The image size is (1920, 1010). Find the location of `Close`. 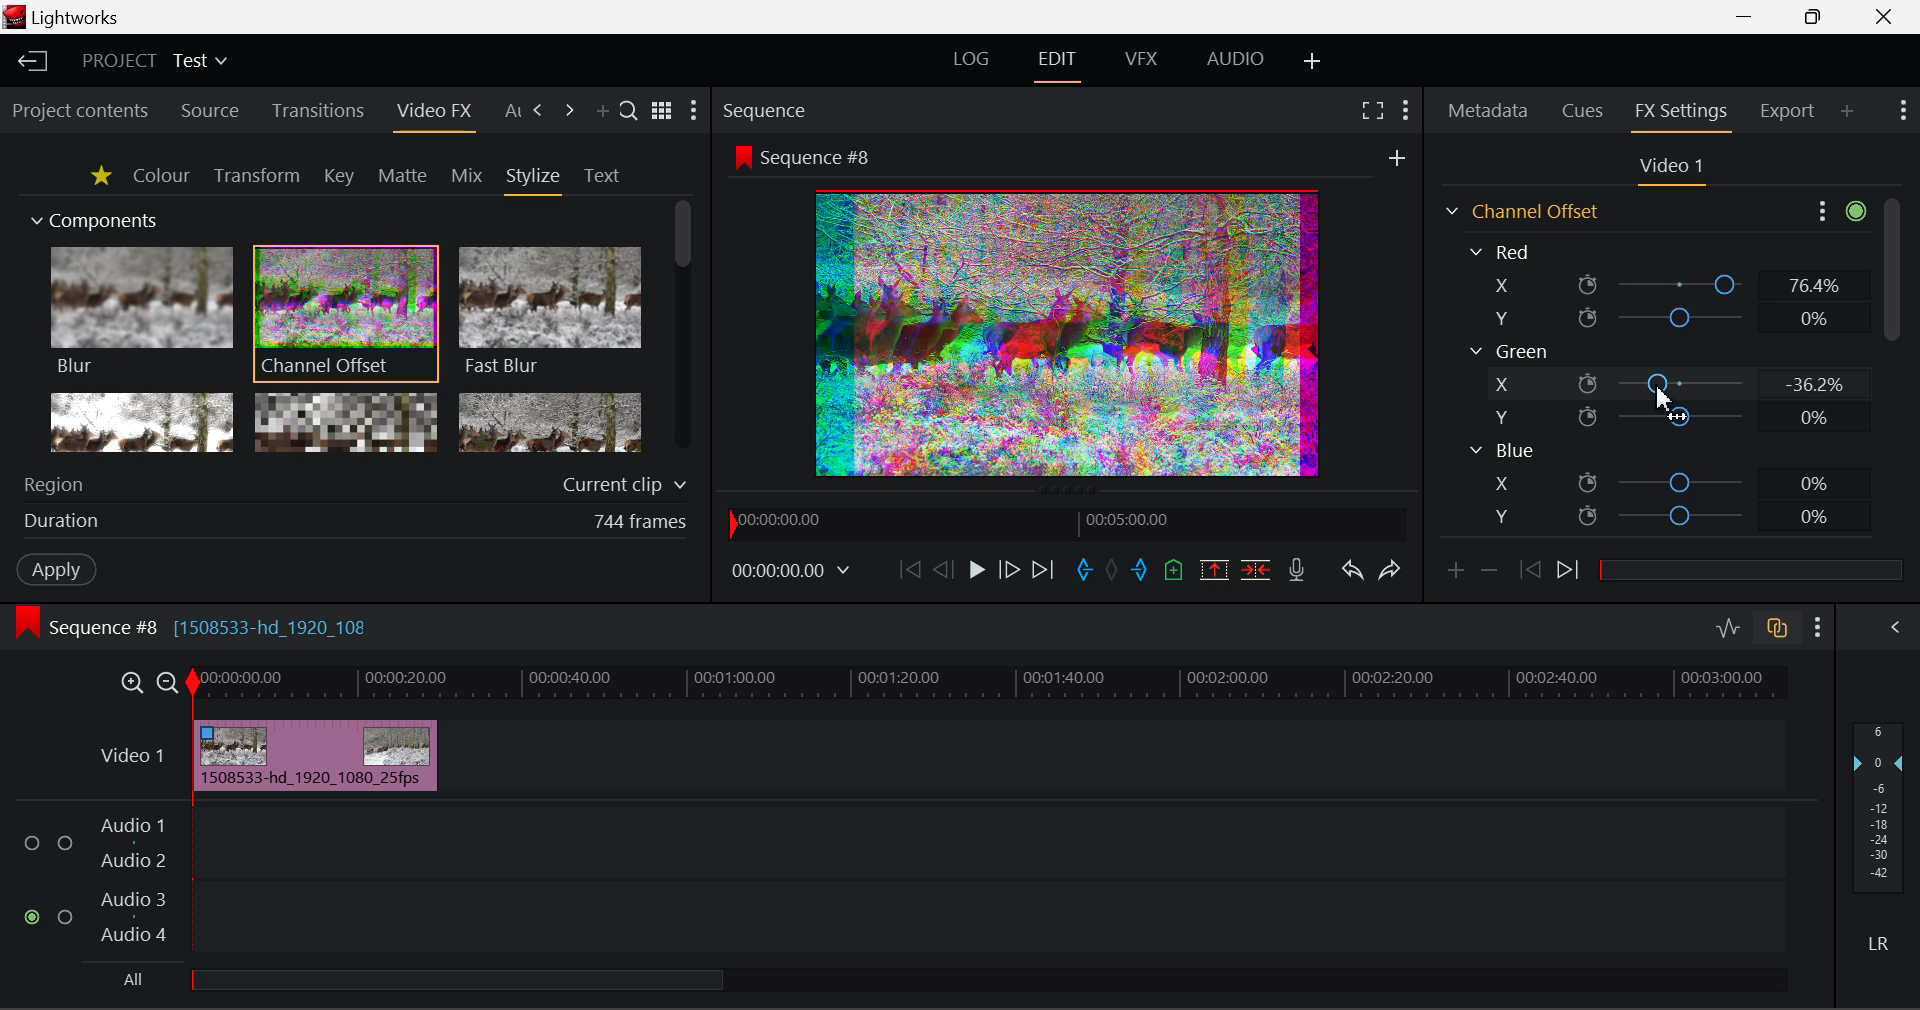

Close is located at coordinates (1883, 18).